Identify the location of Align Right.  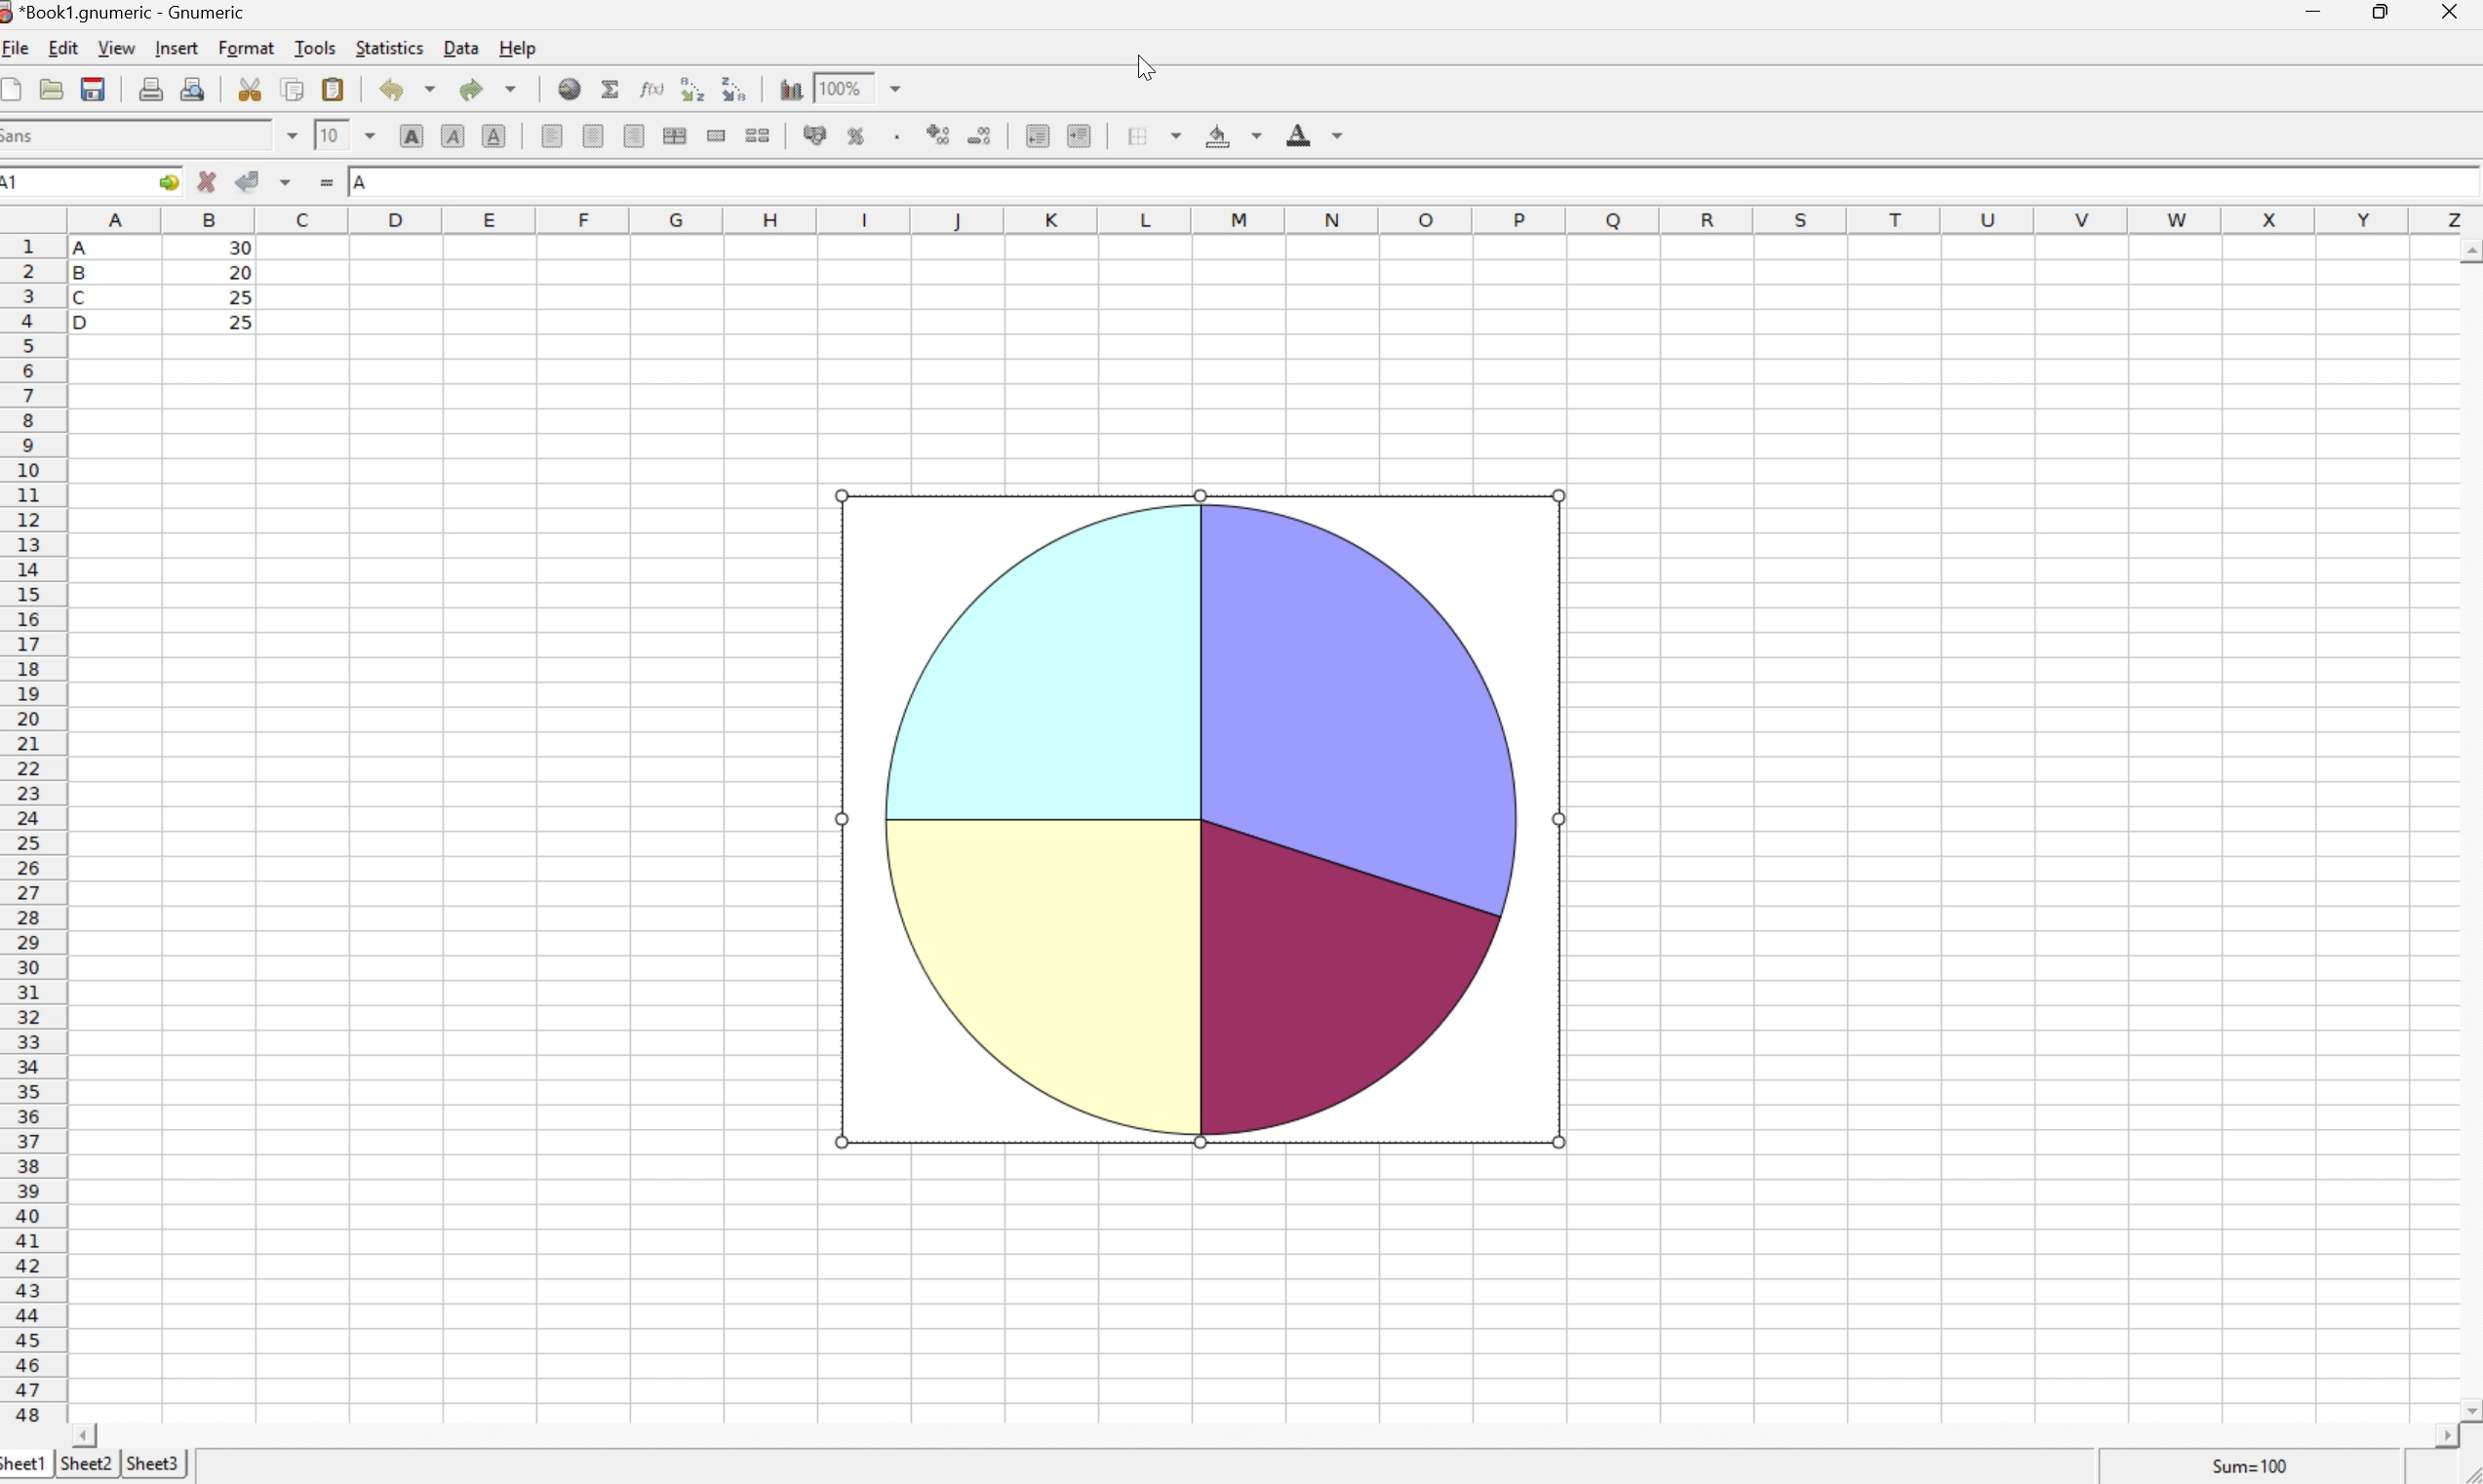
(636, 136).